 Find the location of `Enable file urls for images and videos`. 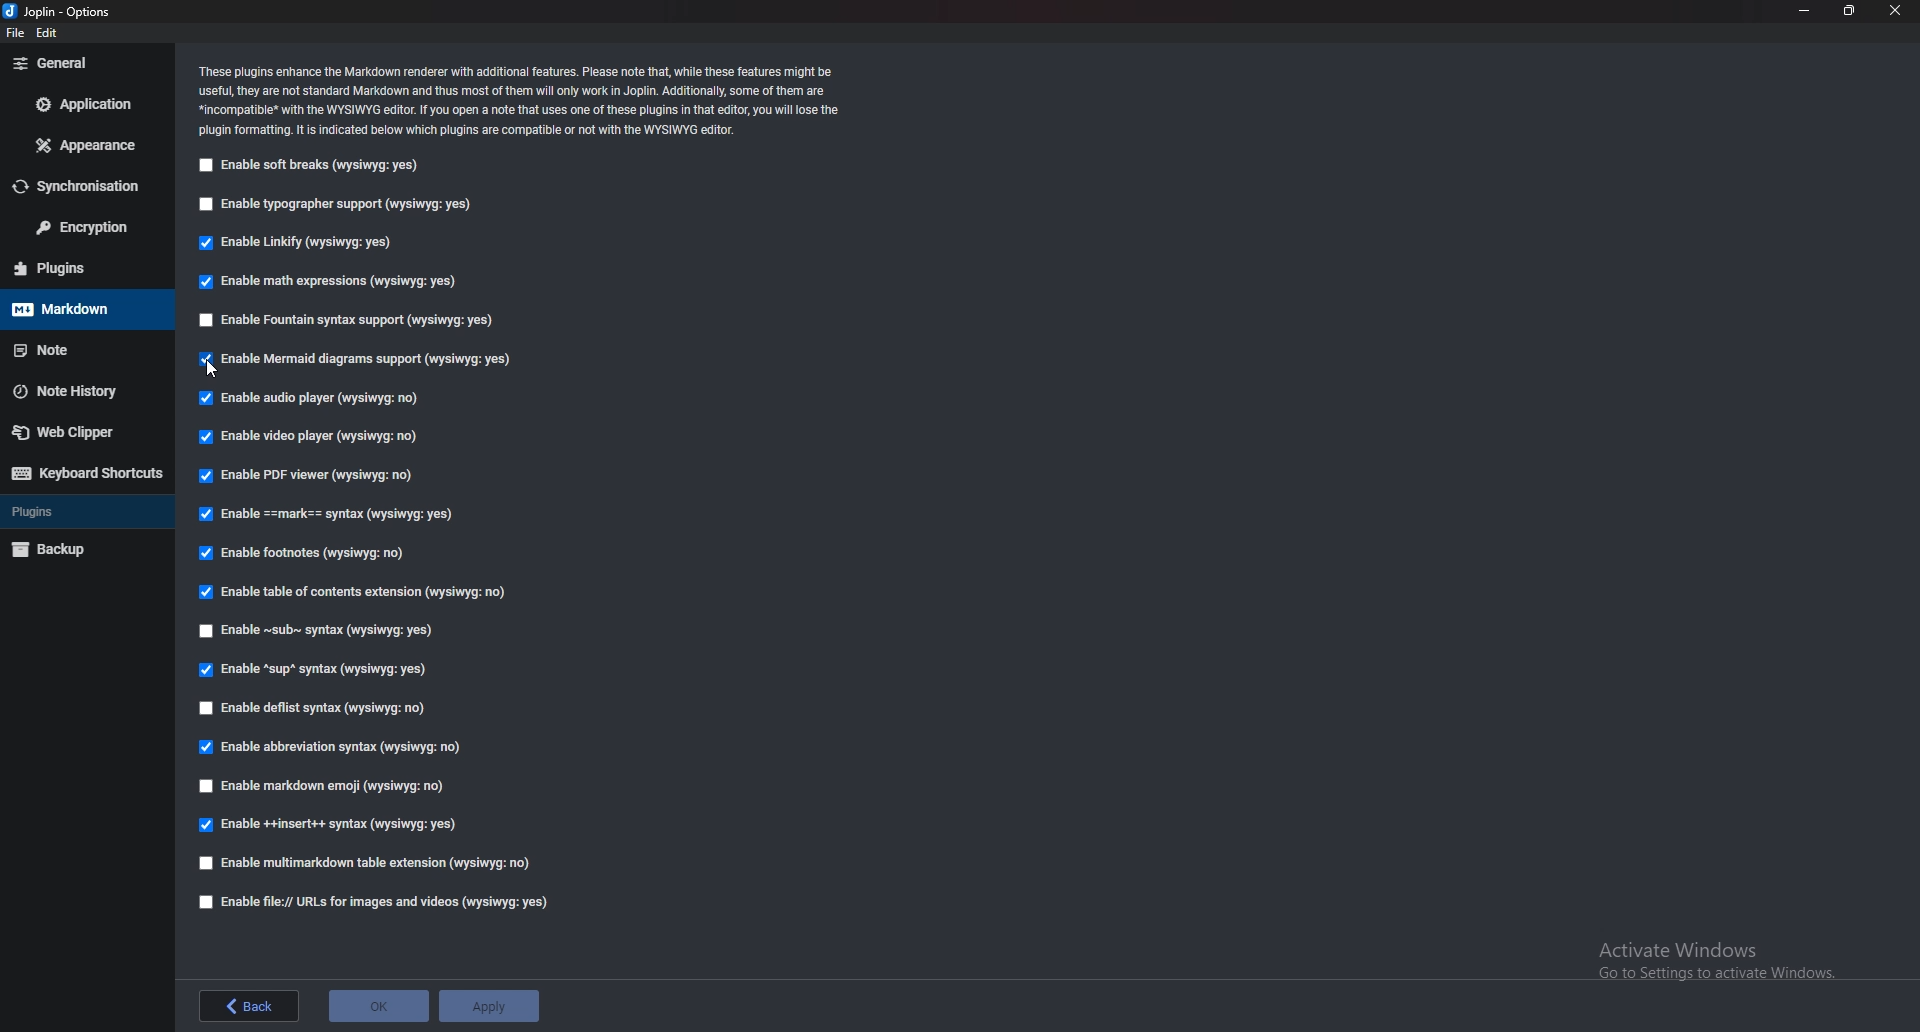

Enable file urls for images and videos is located at coordinates (371, 902).